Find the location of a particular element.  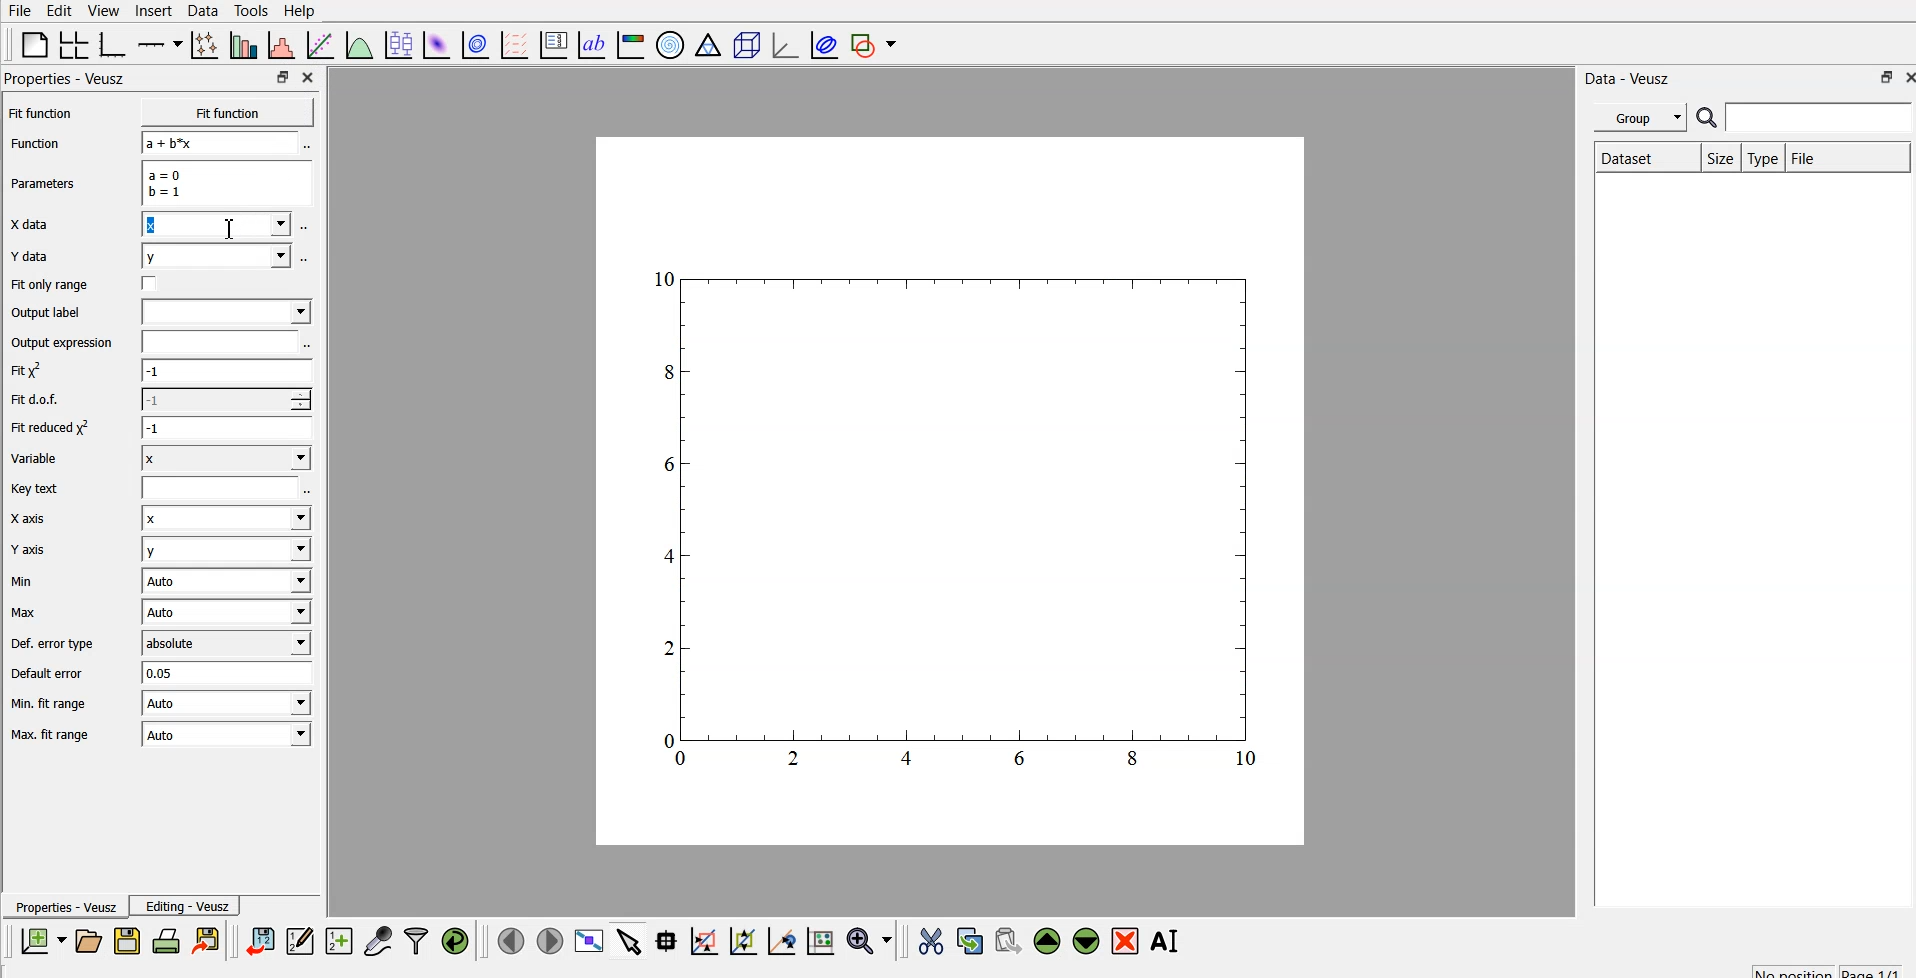

1 is located at coordinates (224, 430).